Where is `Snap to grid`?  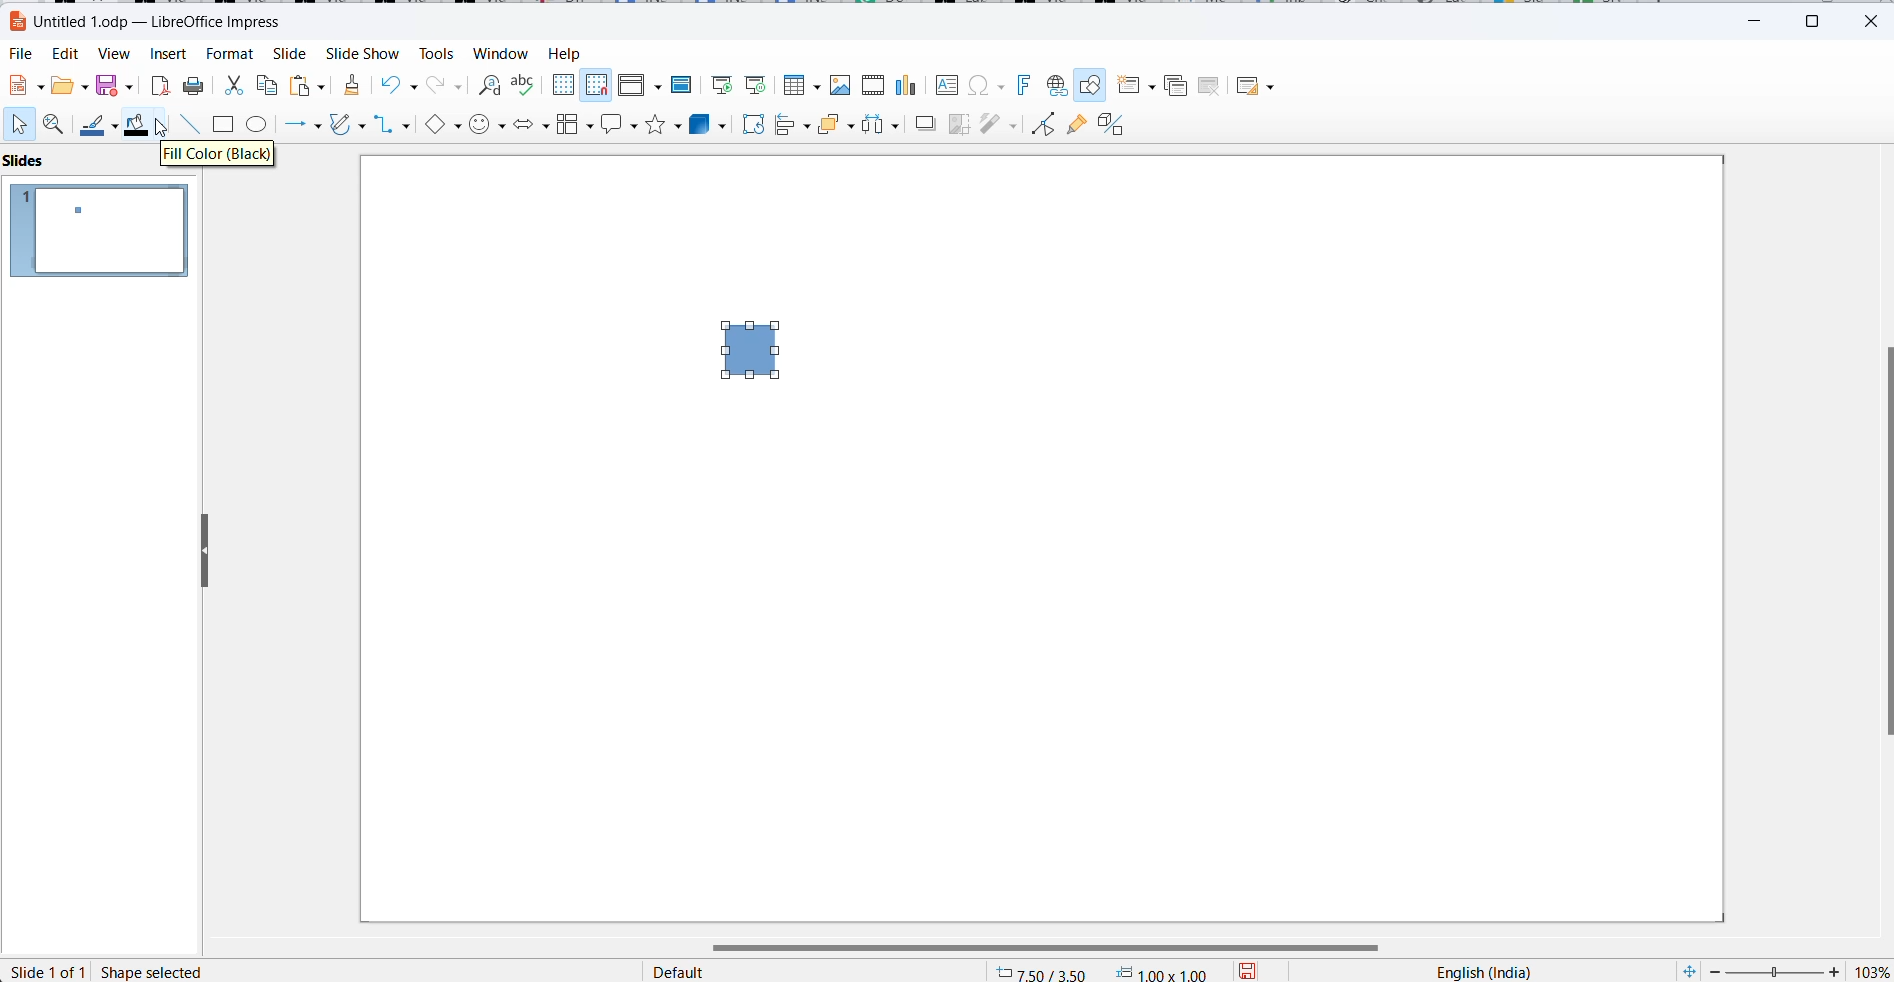 Snap to grid is located at coordinates (597, 85).